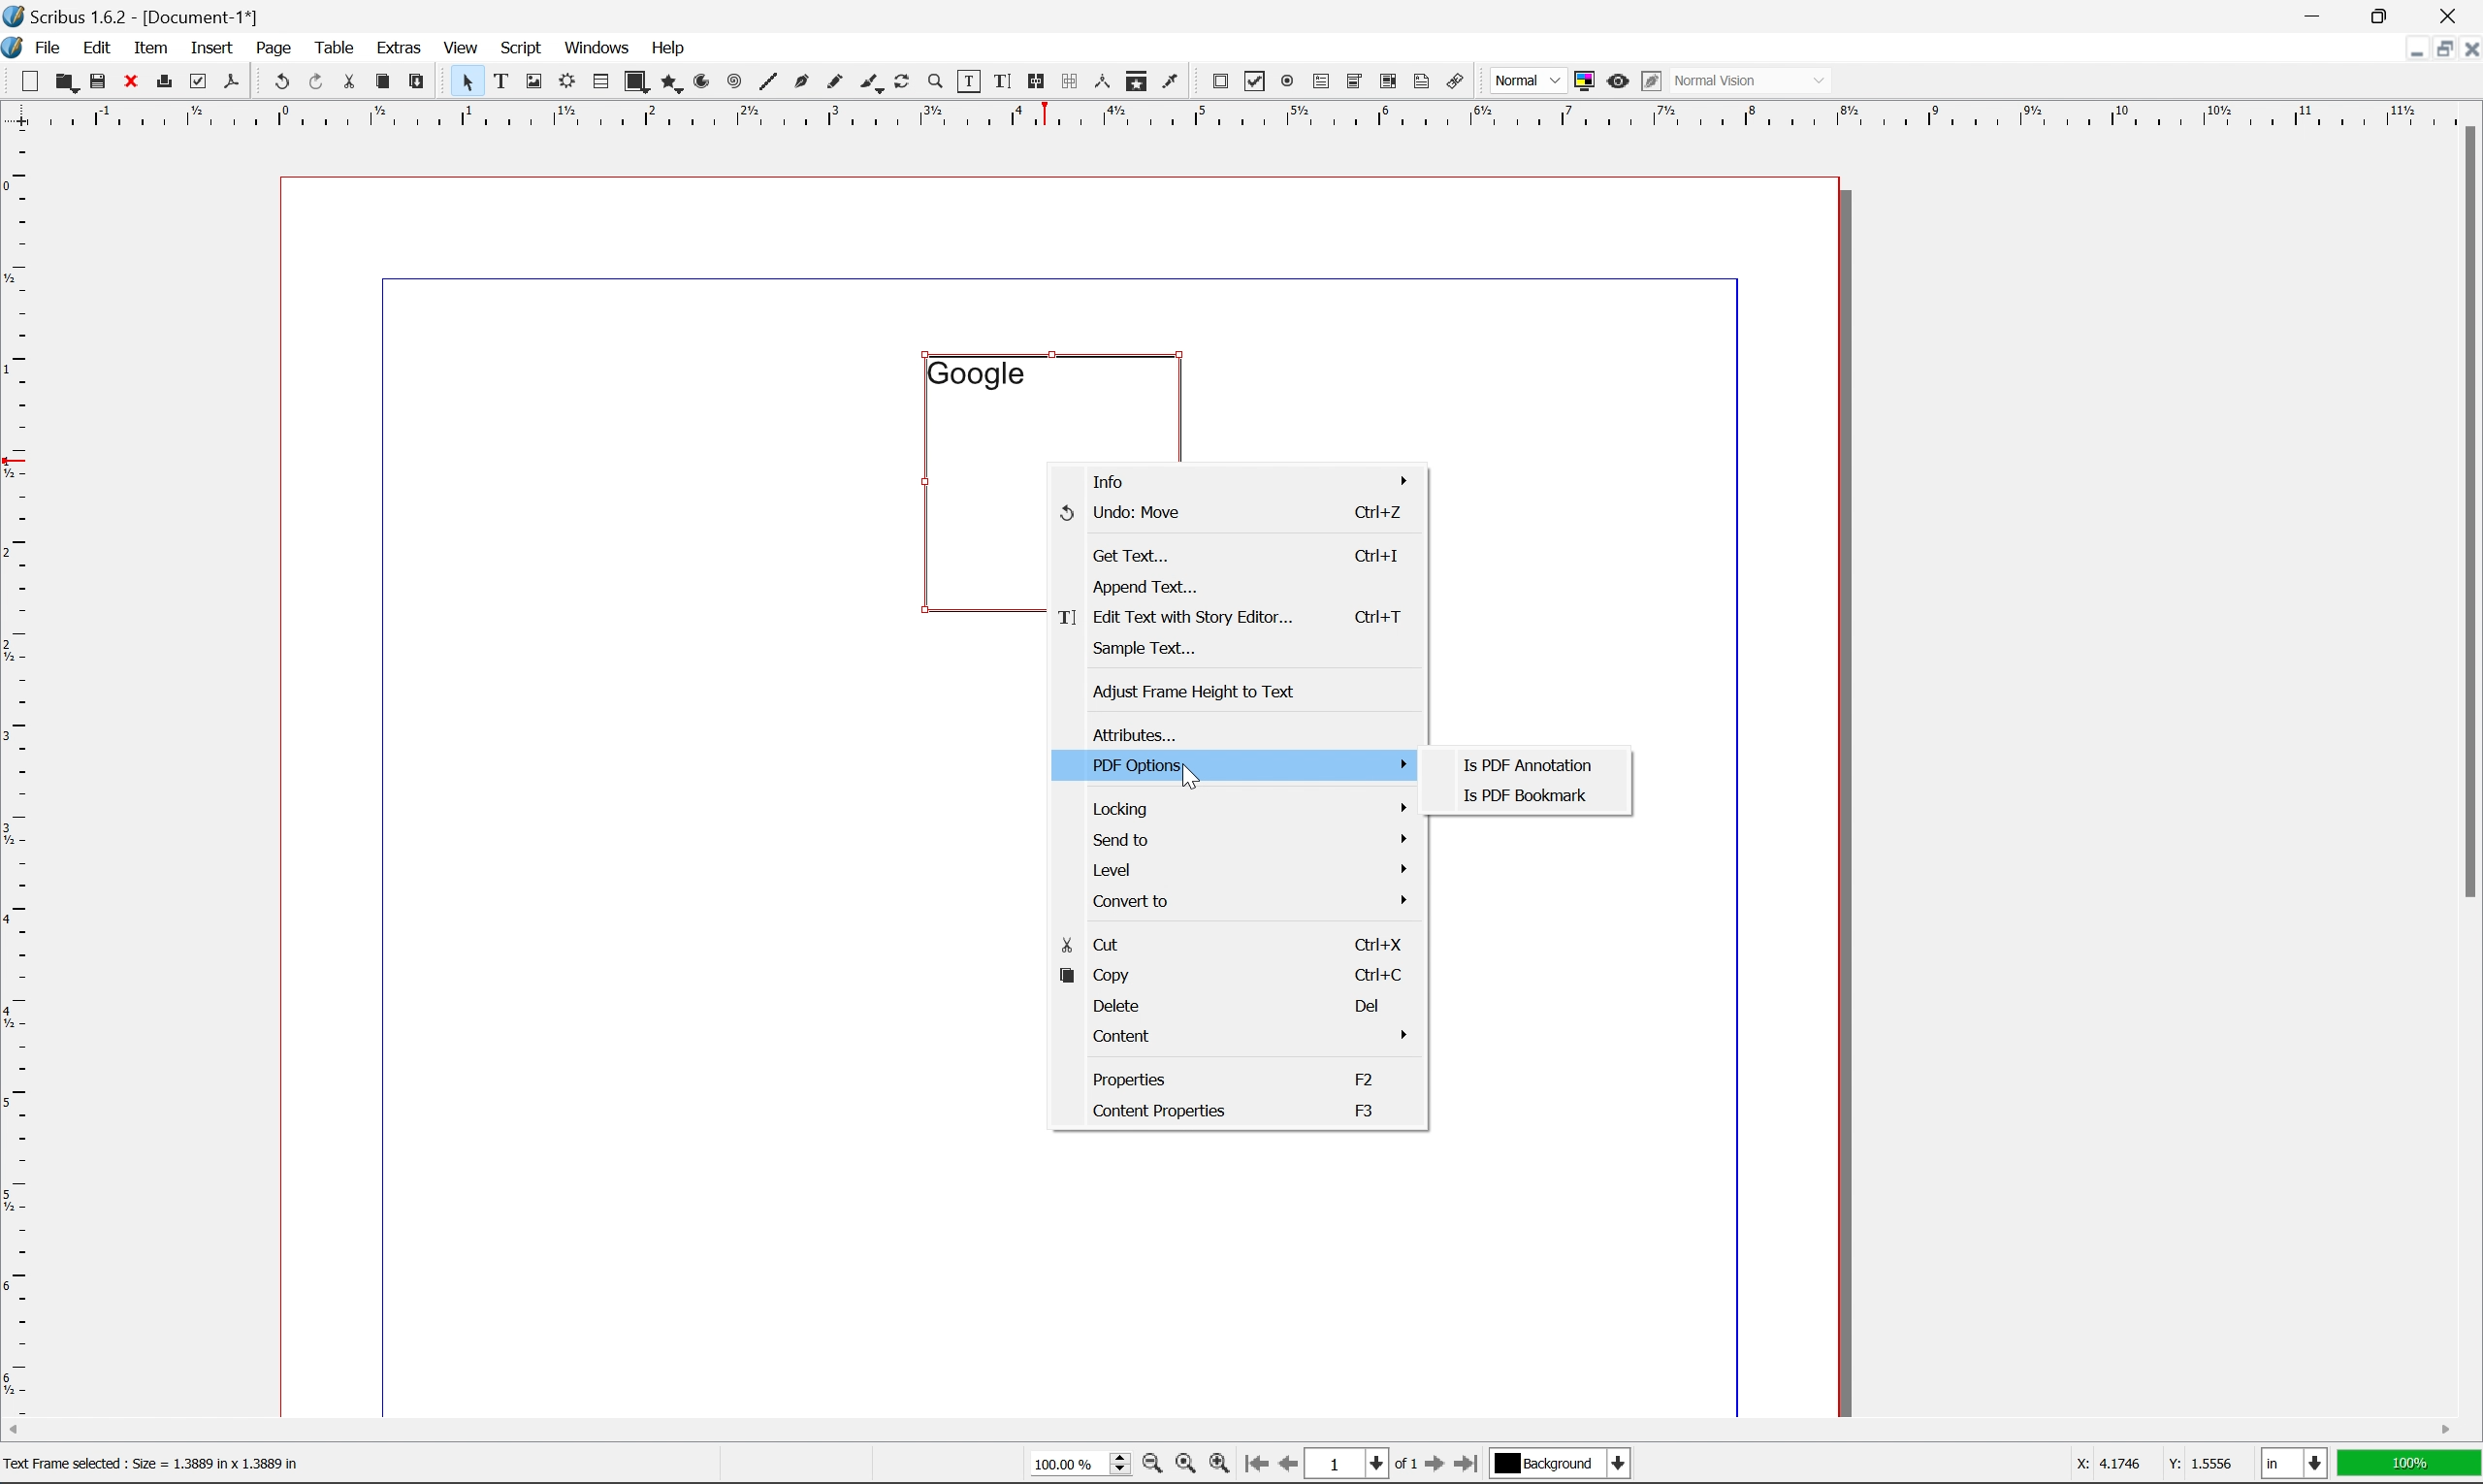 Image resolution: width=2483 pixels, height=1484 pixels. What do you see at coordinates (998, 80) in the screenshot?
I see `edit text with story editor` at bounding box center [998, 80].